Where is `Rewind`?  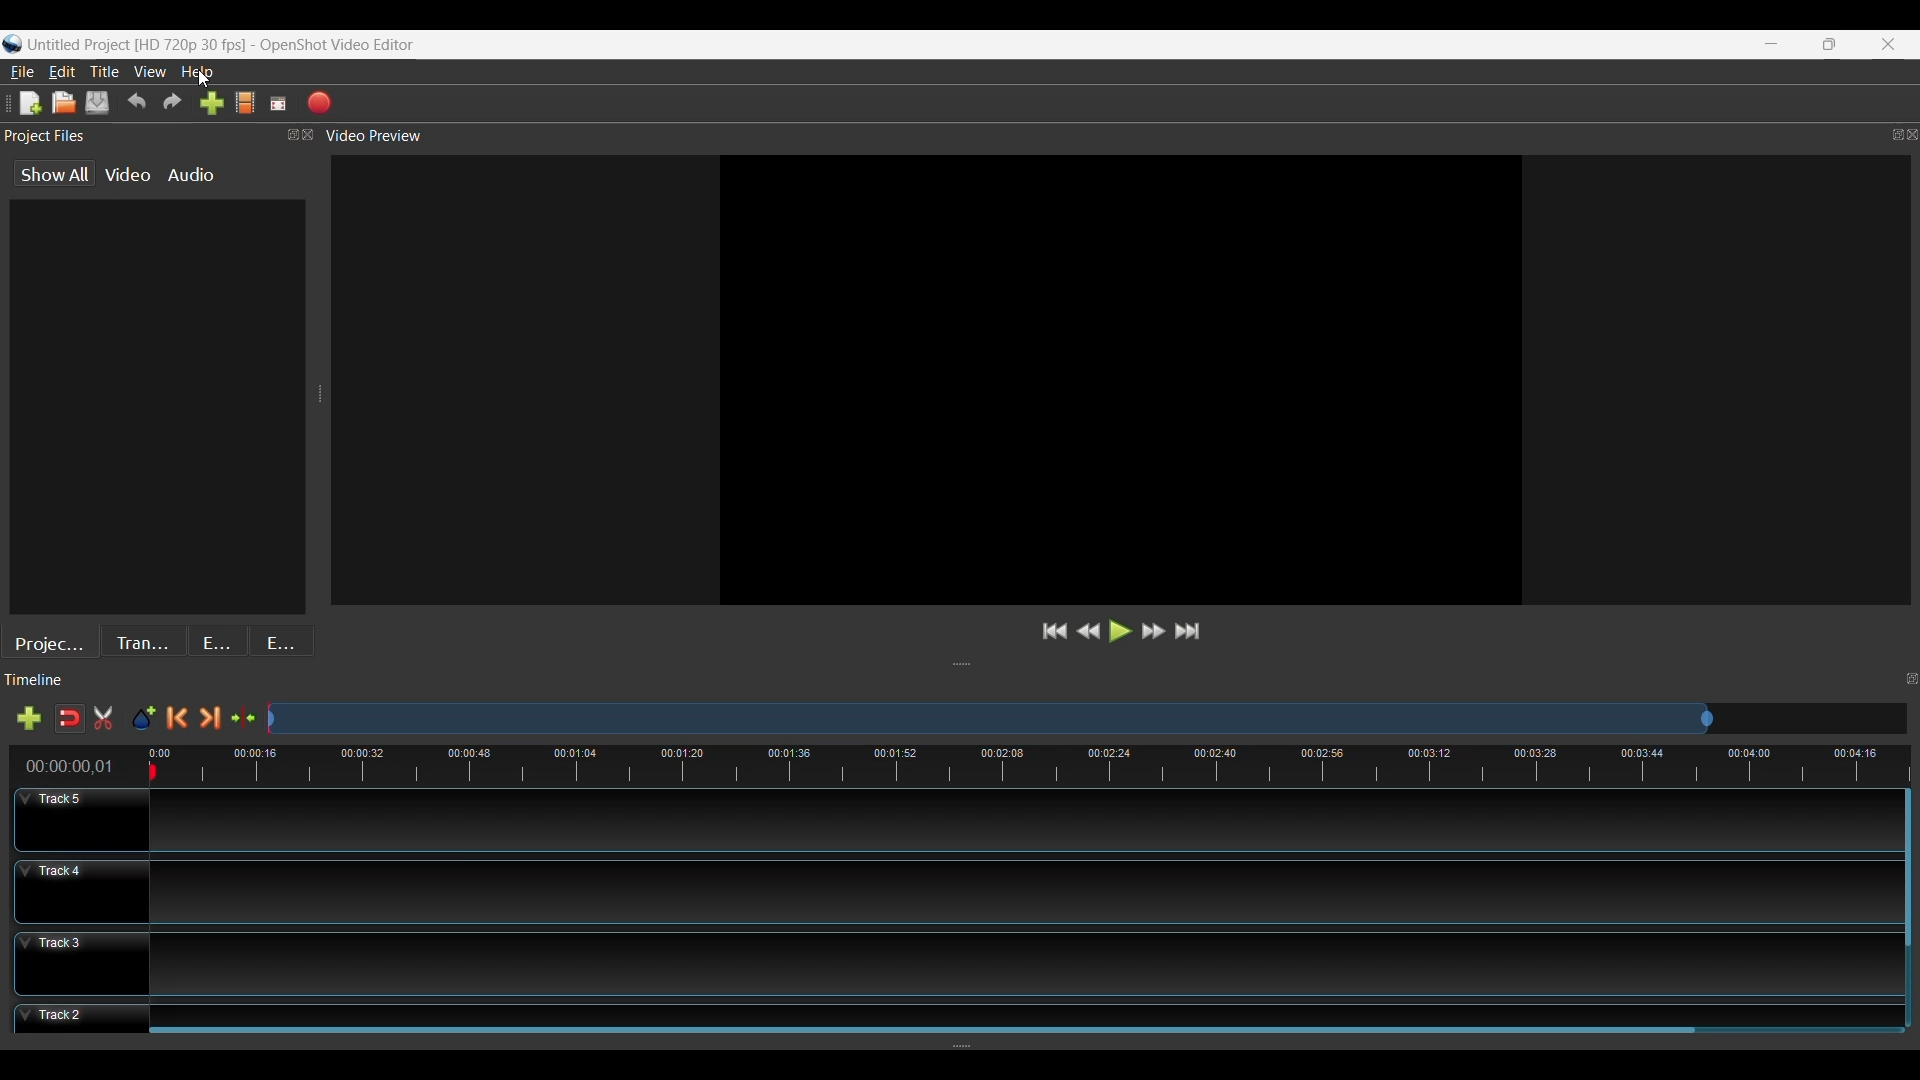 Rewind is located at coordinates (1088, 632).